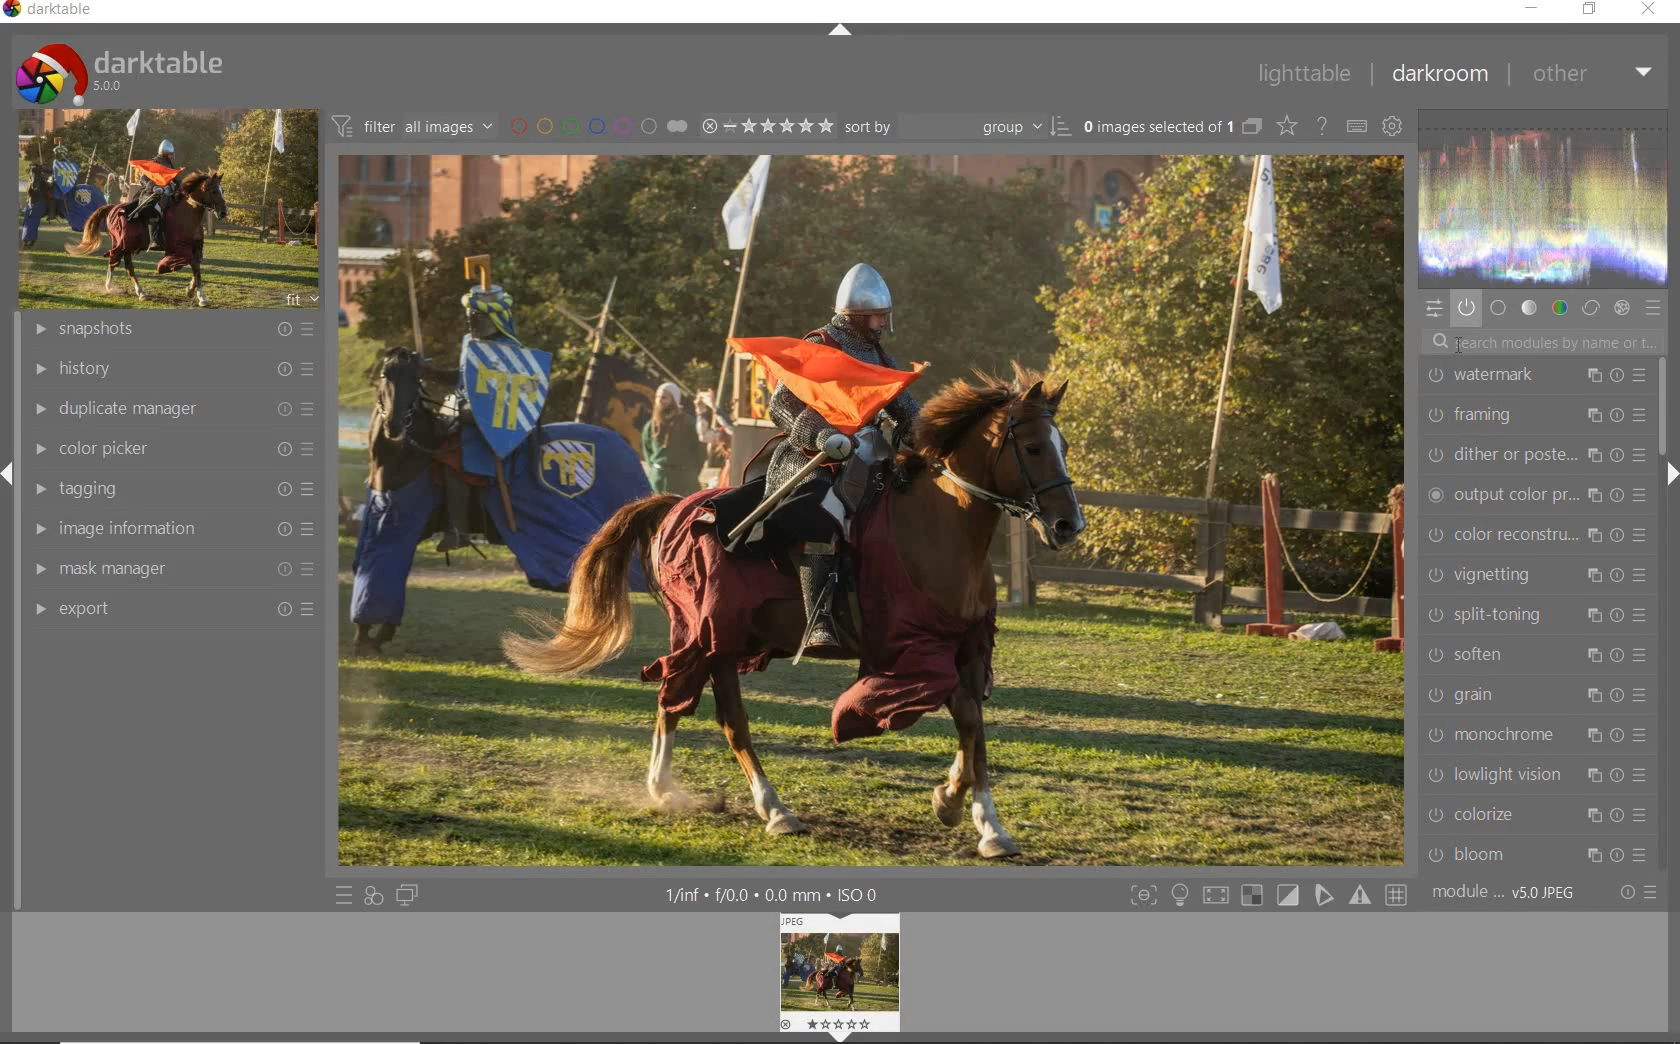  What do you see at coordinates (169, 209) in the screenshot?
I see `image` at bounding box center [169, 209].